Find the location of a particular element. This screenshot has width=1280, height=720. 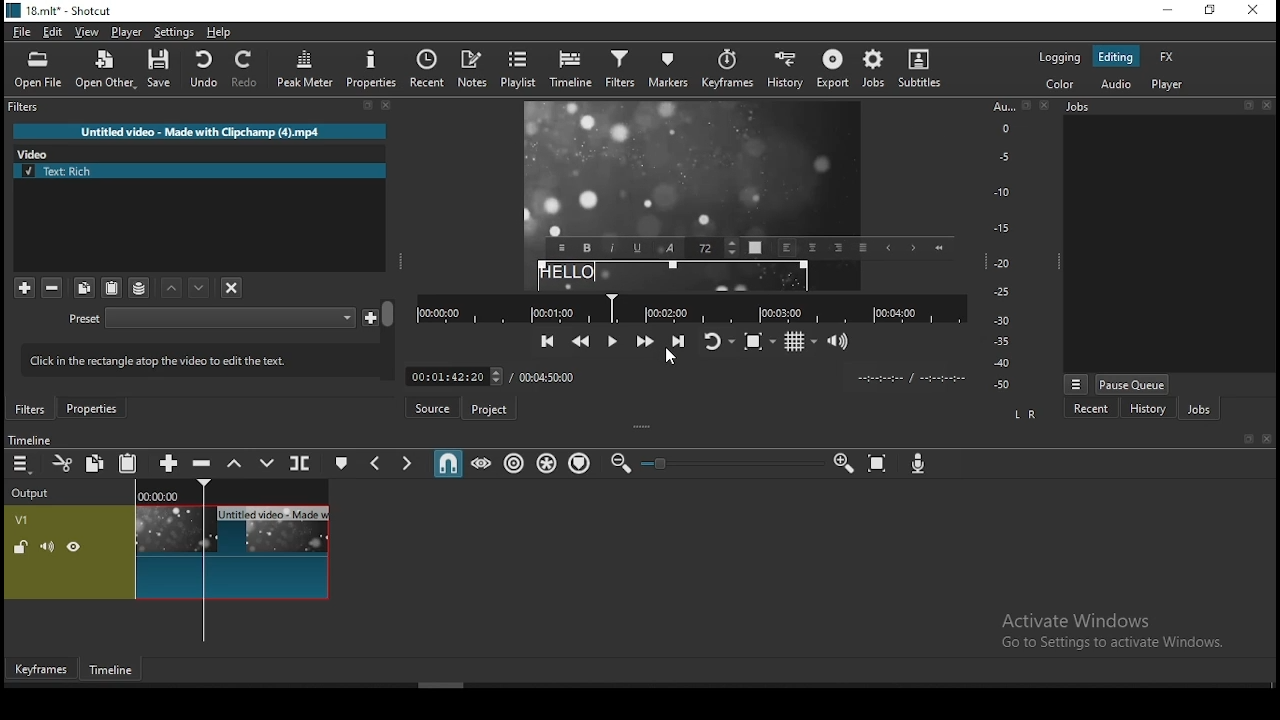

play/pause is located at coordinates (614, 342).